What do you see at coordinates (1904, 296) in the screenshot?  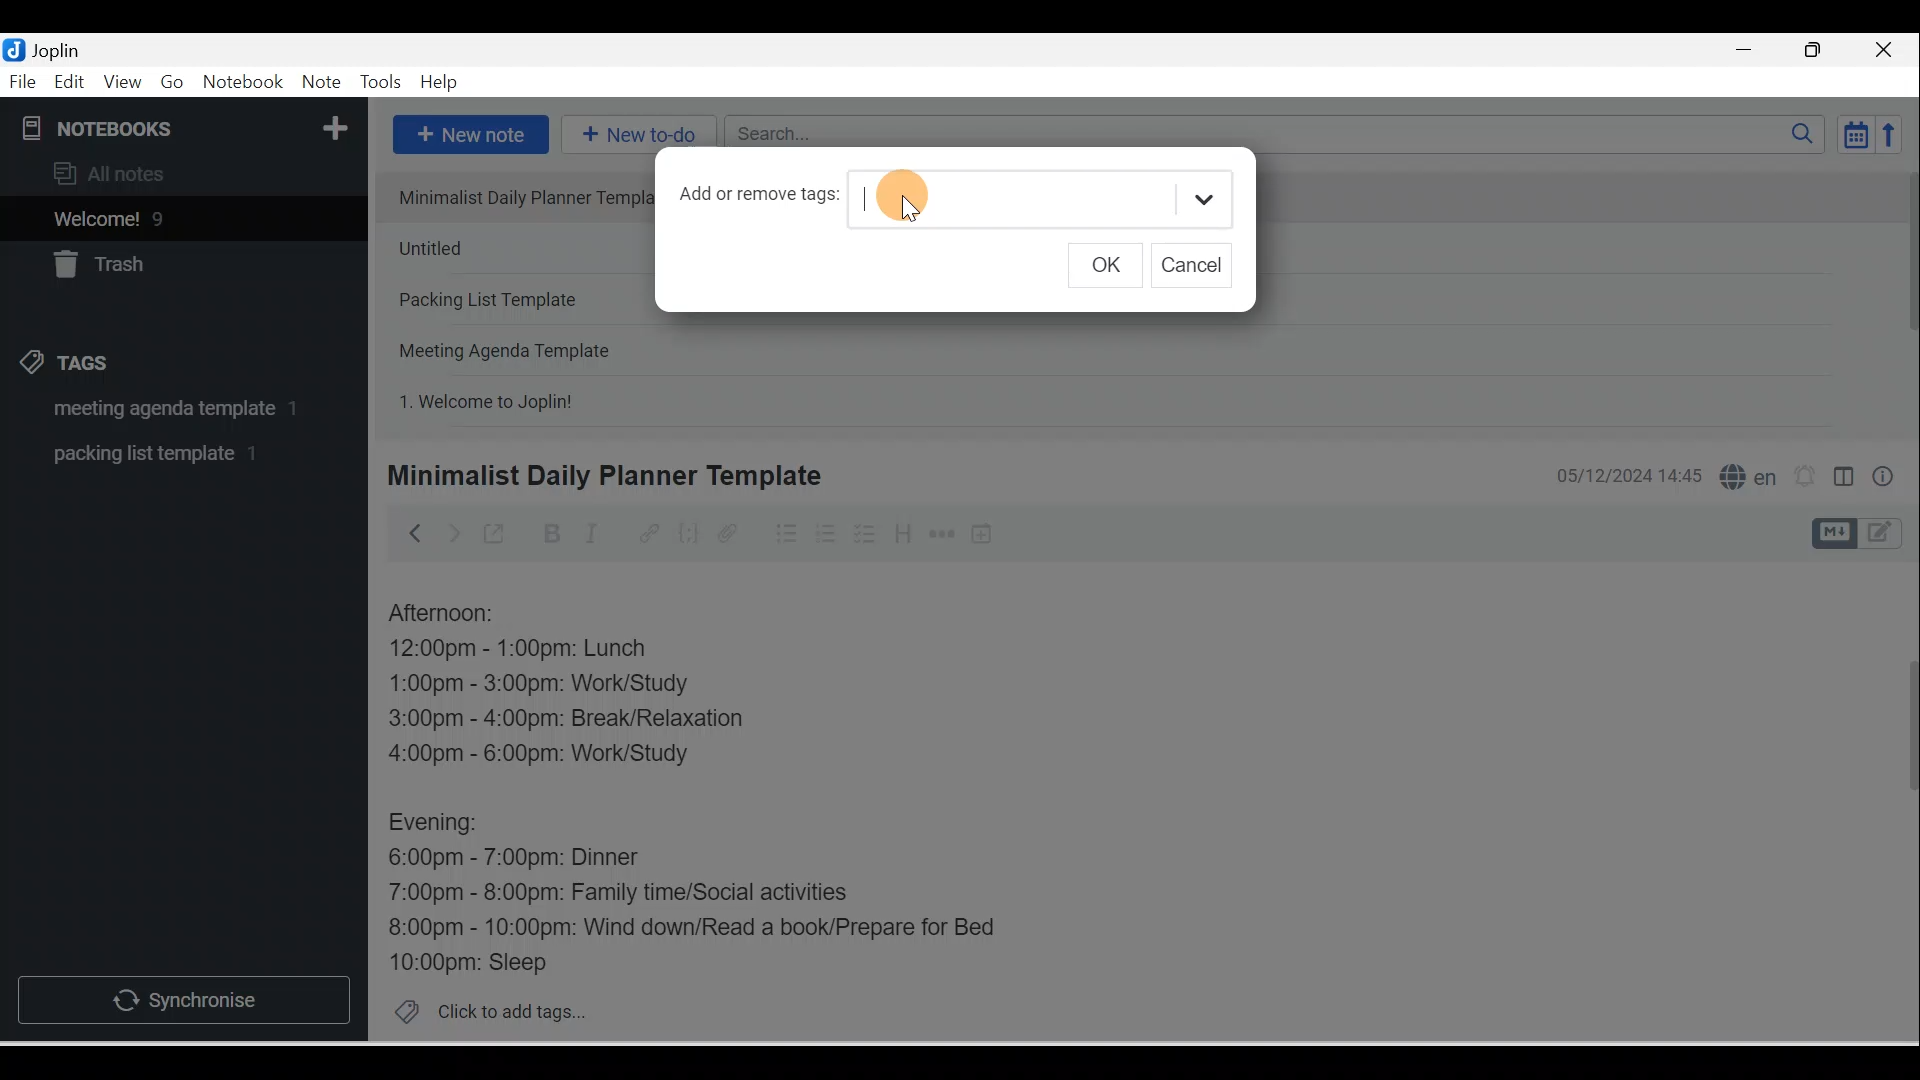 I see `Scroll bar` at bounding box center [1904, 296].